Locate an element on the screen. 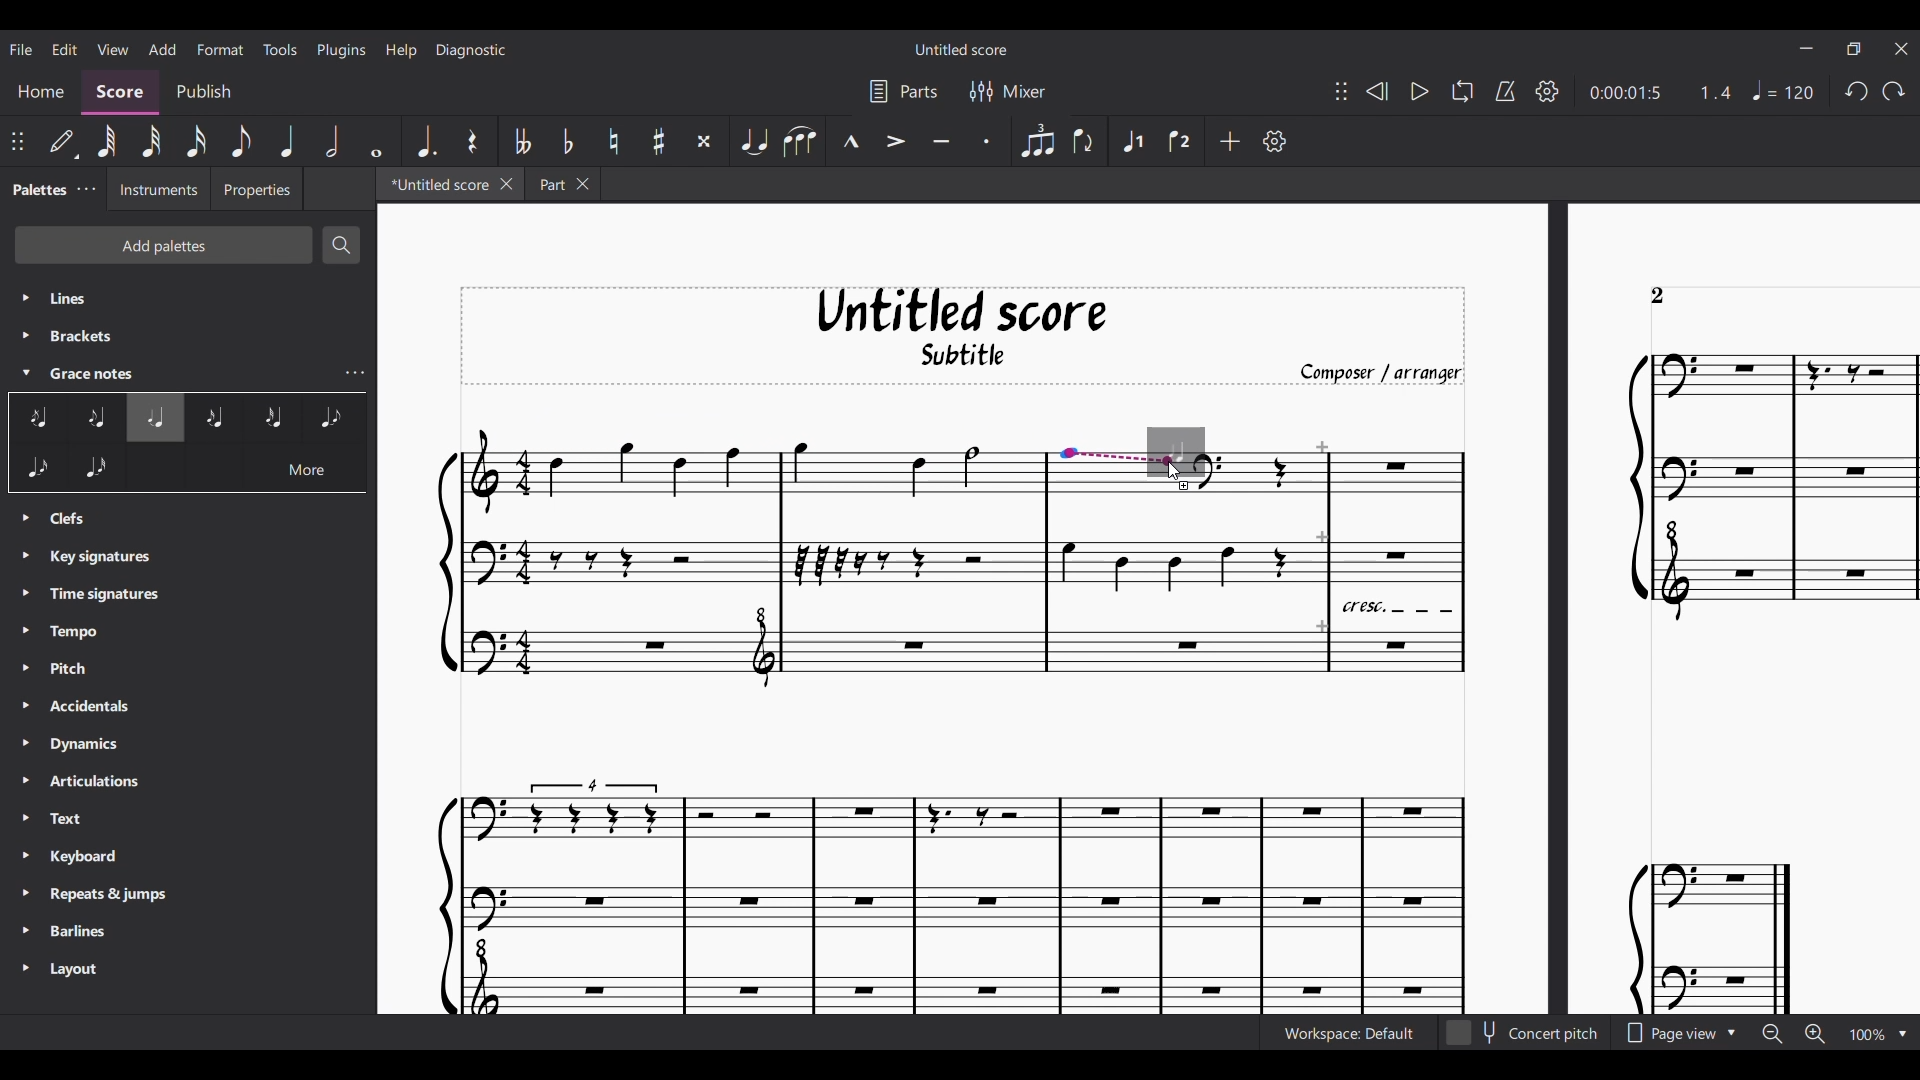 This screenshot has height=1080, width=1920. Earlier tab is located at coordinates (563, 183).